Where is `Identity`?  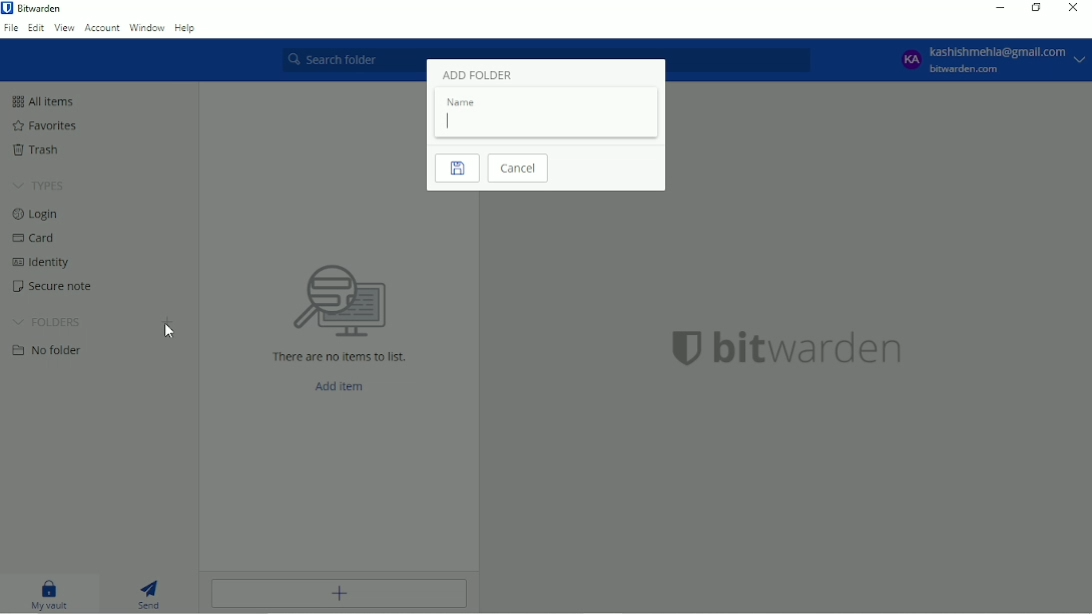
Identity is located at coordinates (46, 264).